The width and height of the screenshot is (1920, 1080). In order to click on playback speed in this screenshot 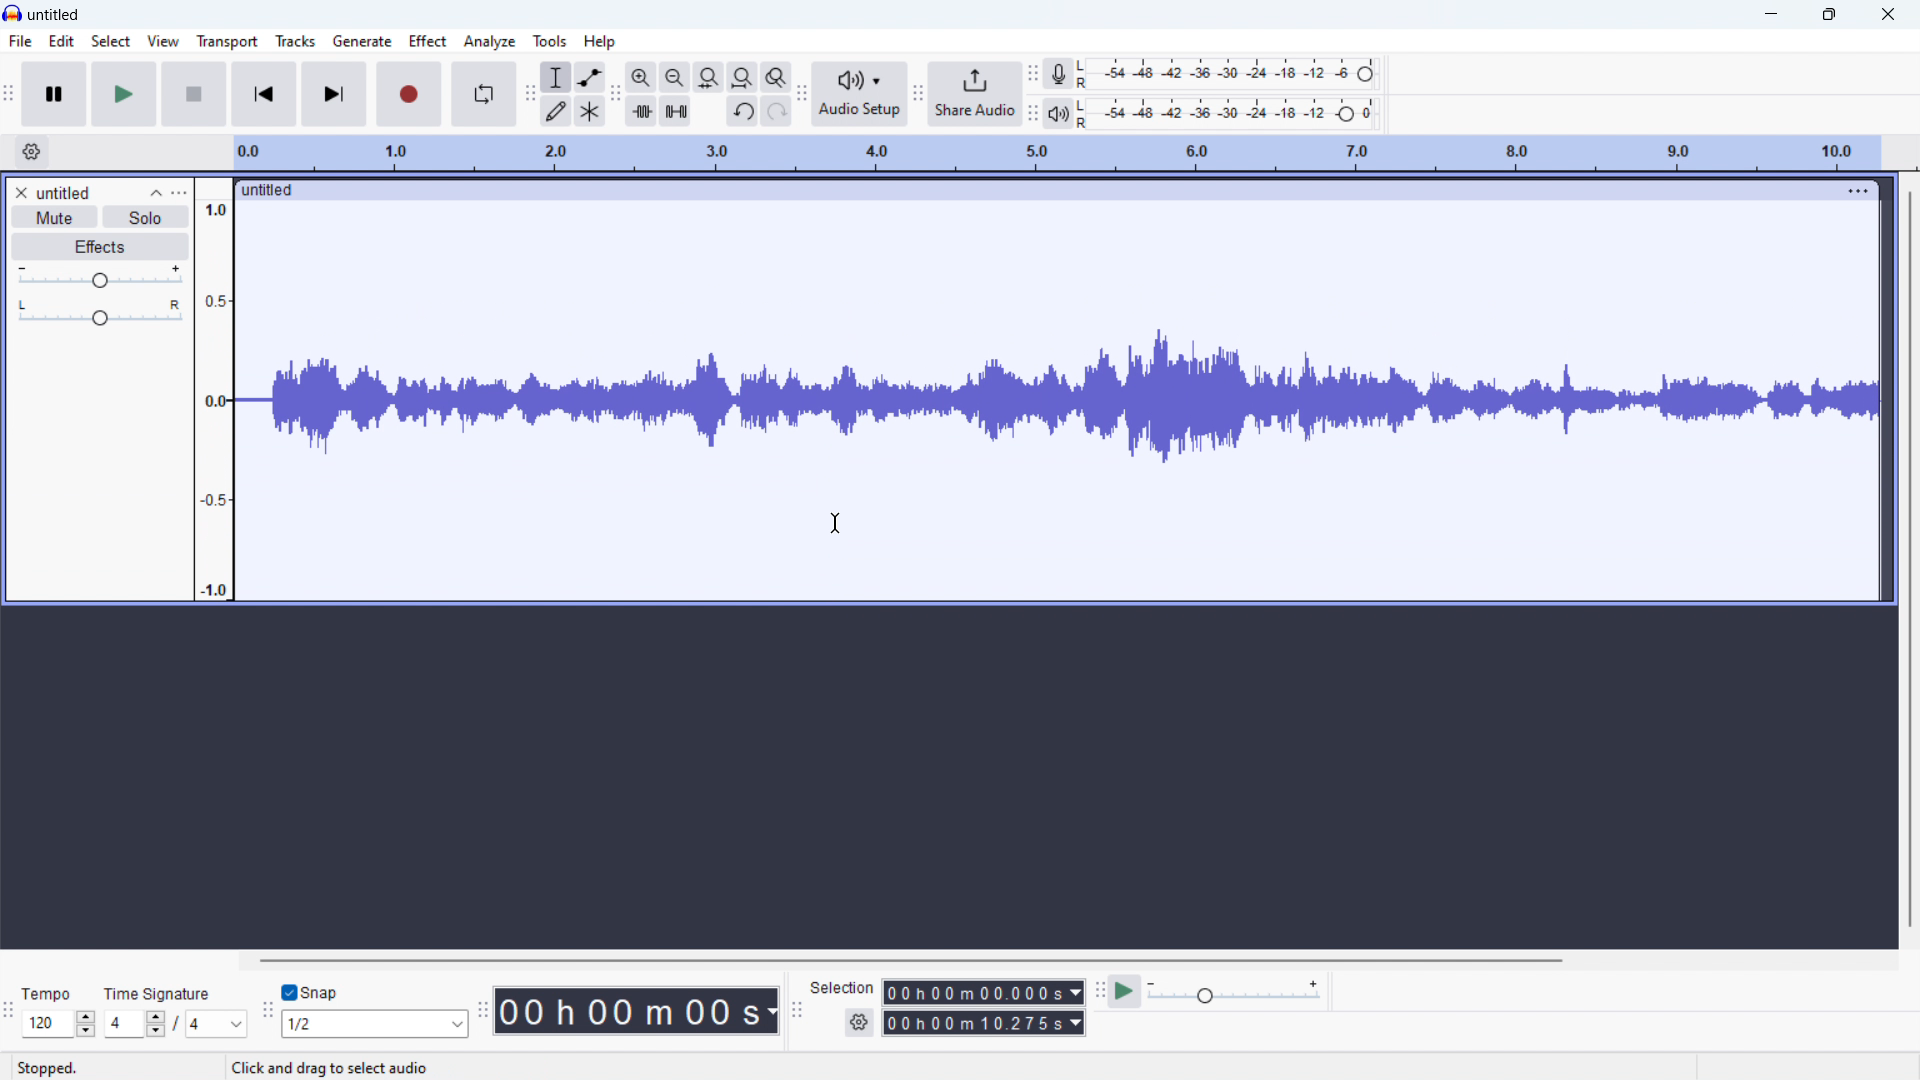, I will do `click(1237, 992)`.